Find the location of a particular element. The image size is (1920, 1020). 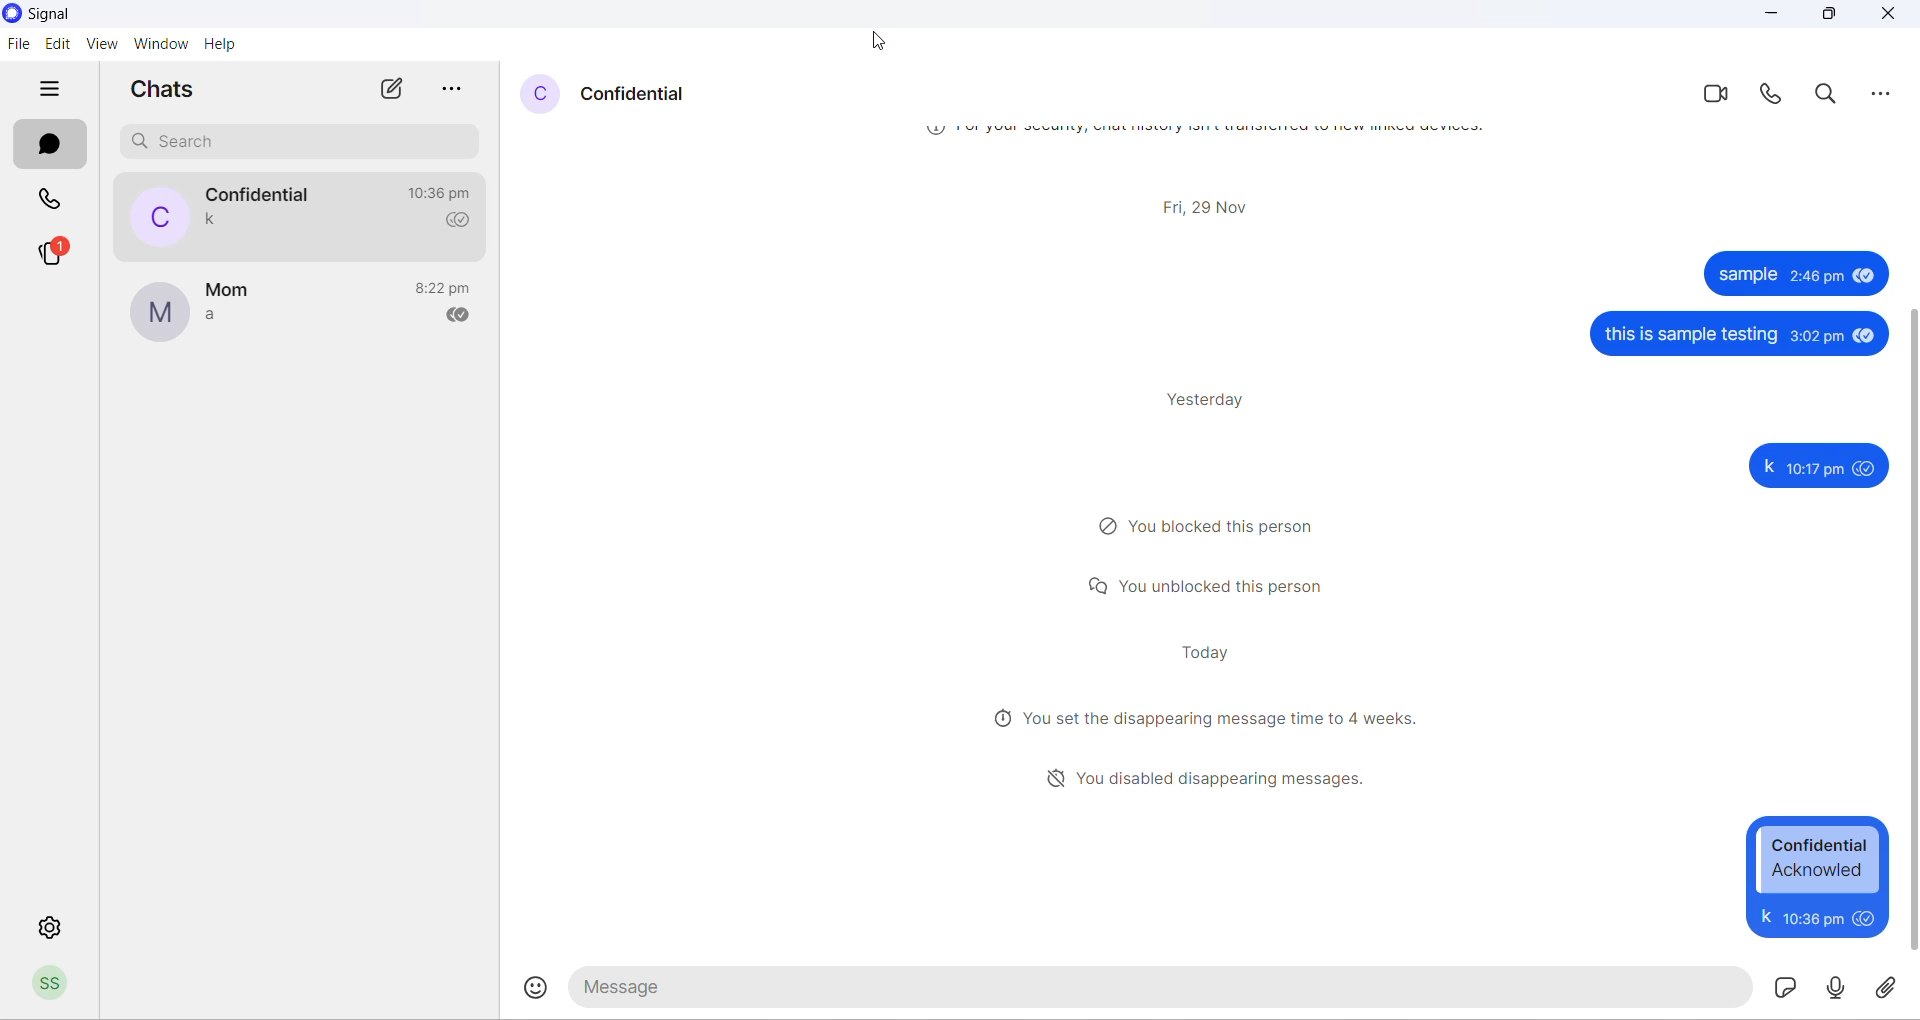

hide tabs is located at coordinates (57, 90).